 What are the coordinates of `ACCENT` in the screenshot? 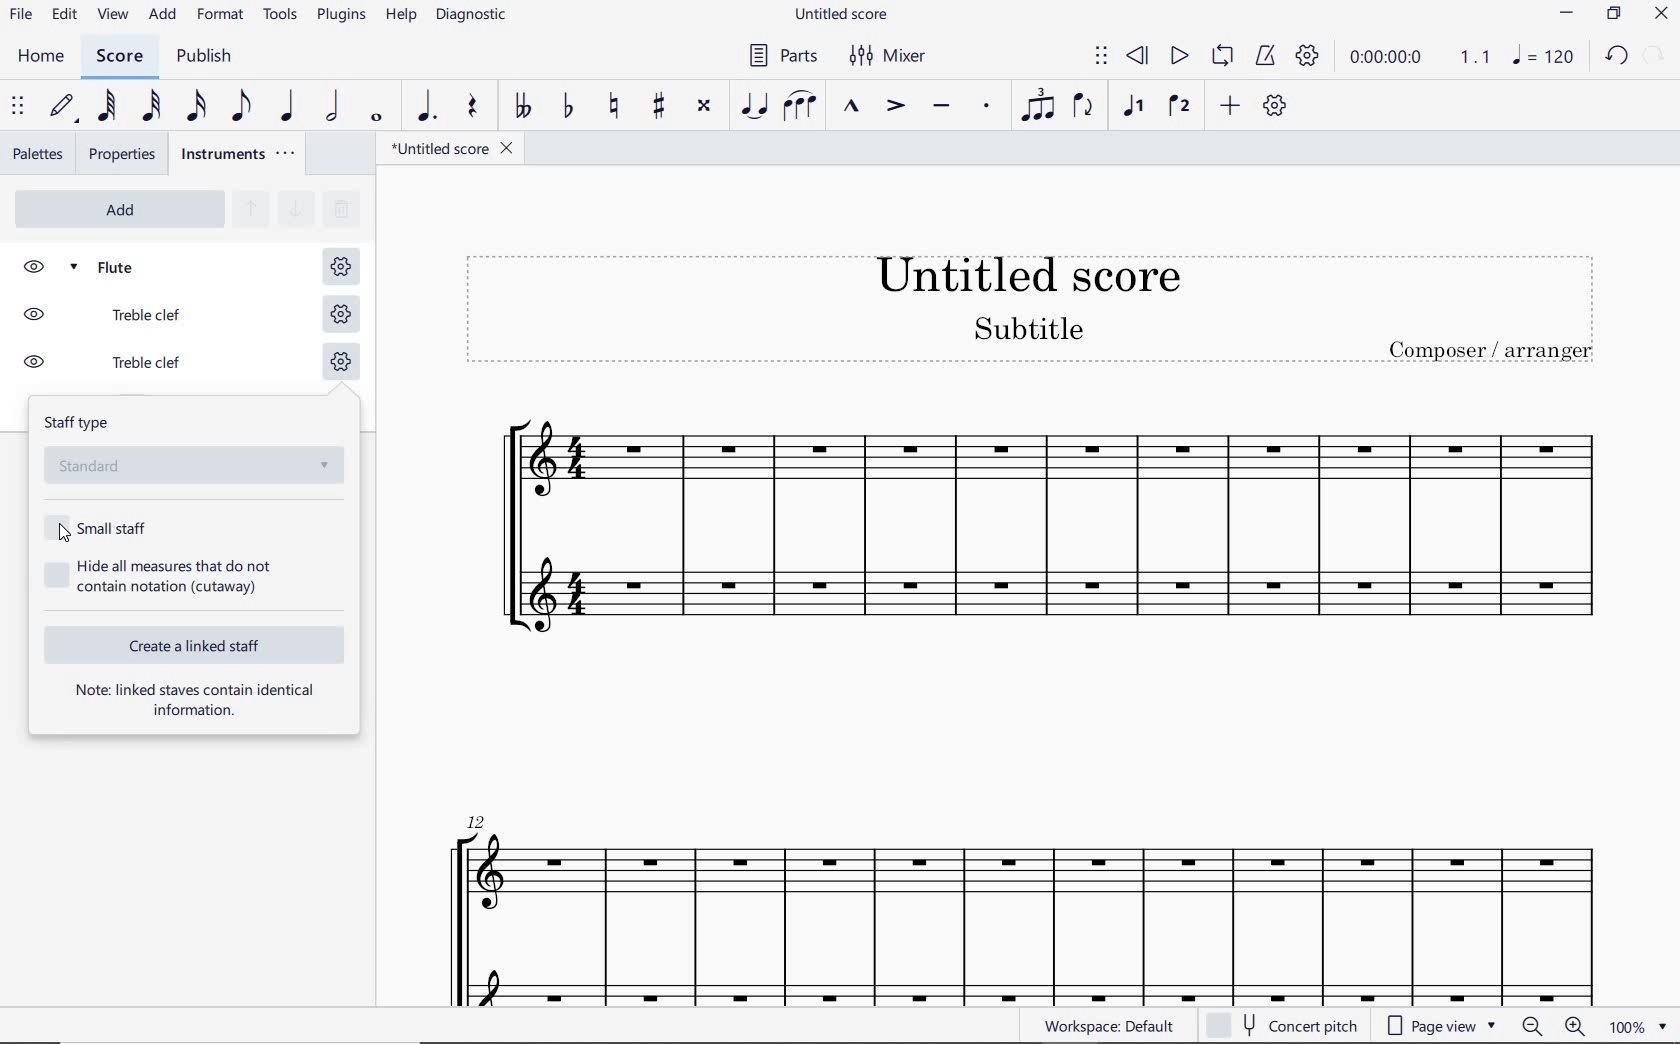 It's located at (894, 107).